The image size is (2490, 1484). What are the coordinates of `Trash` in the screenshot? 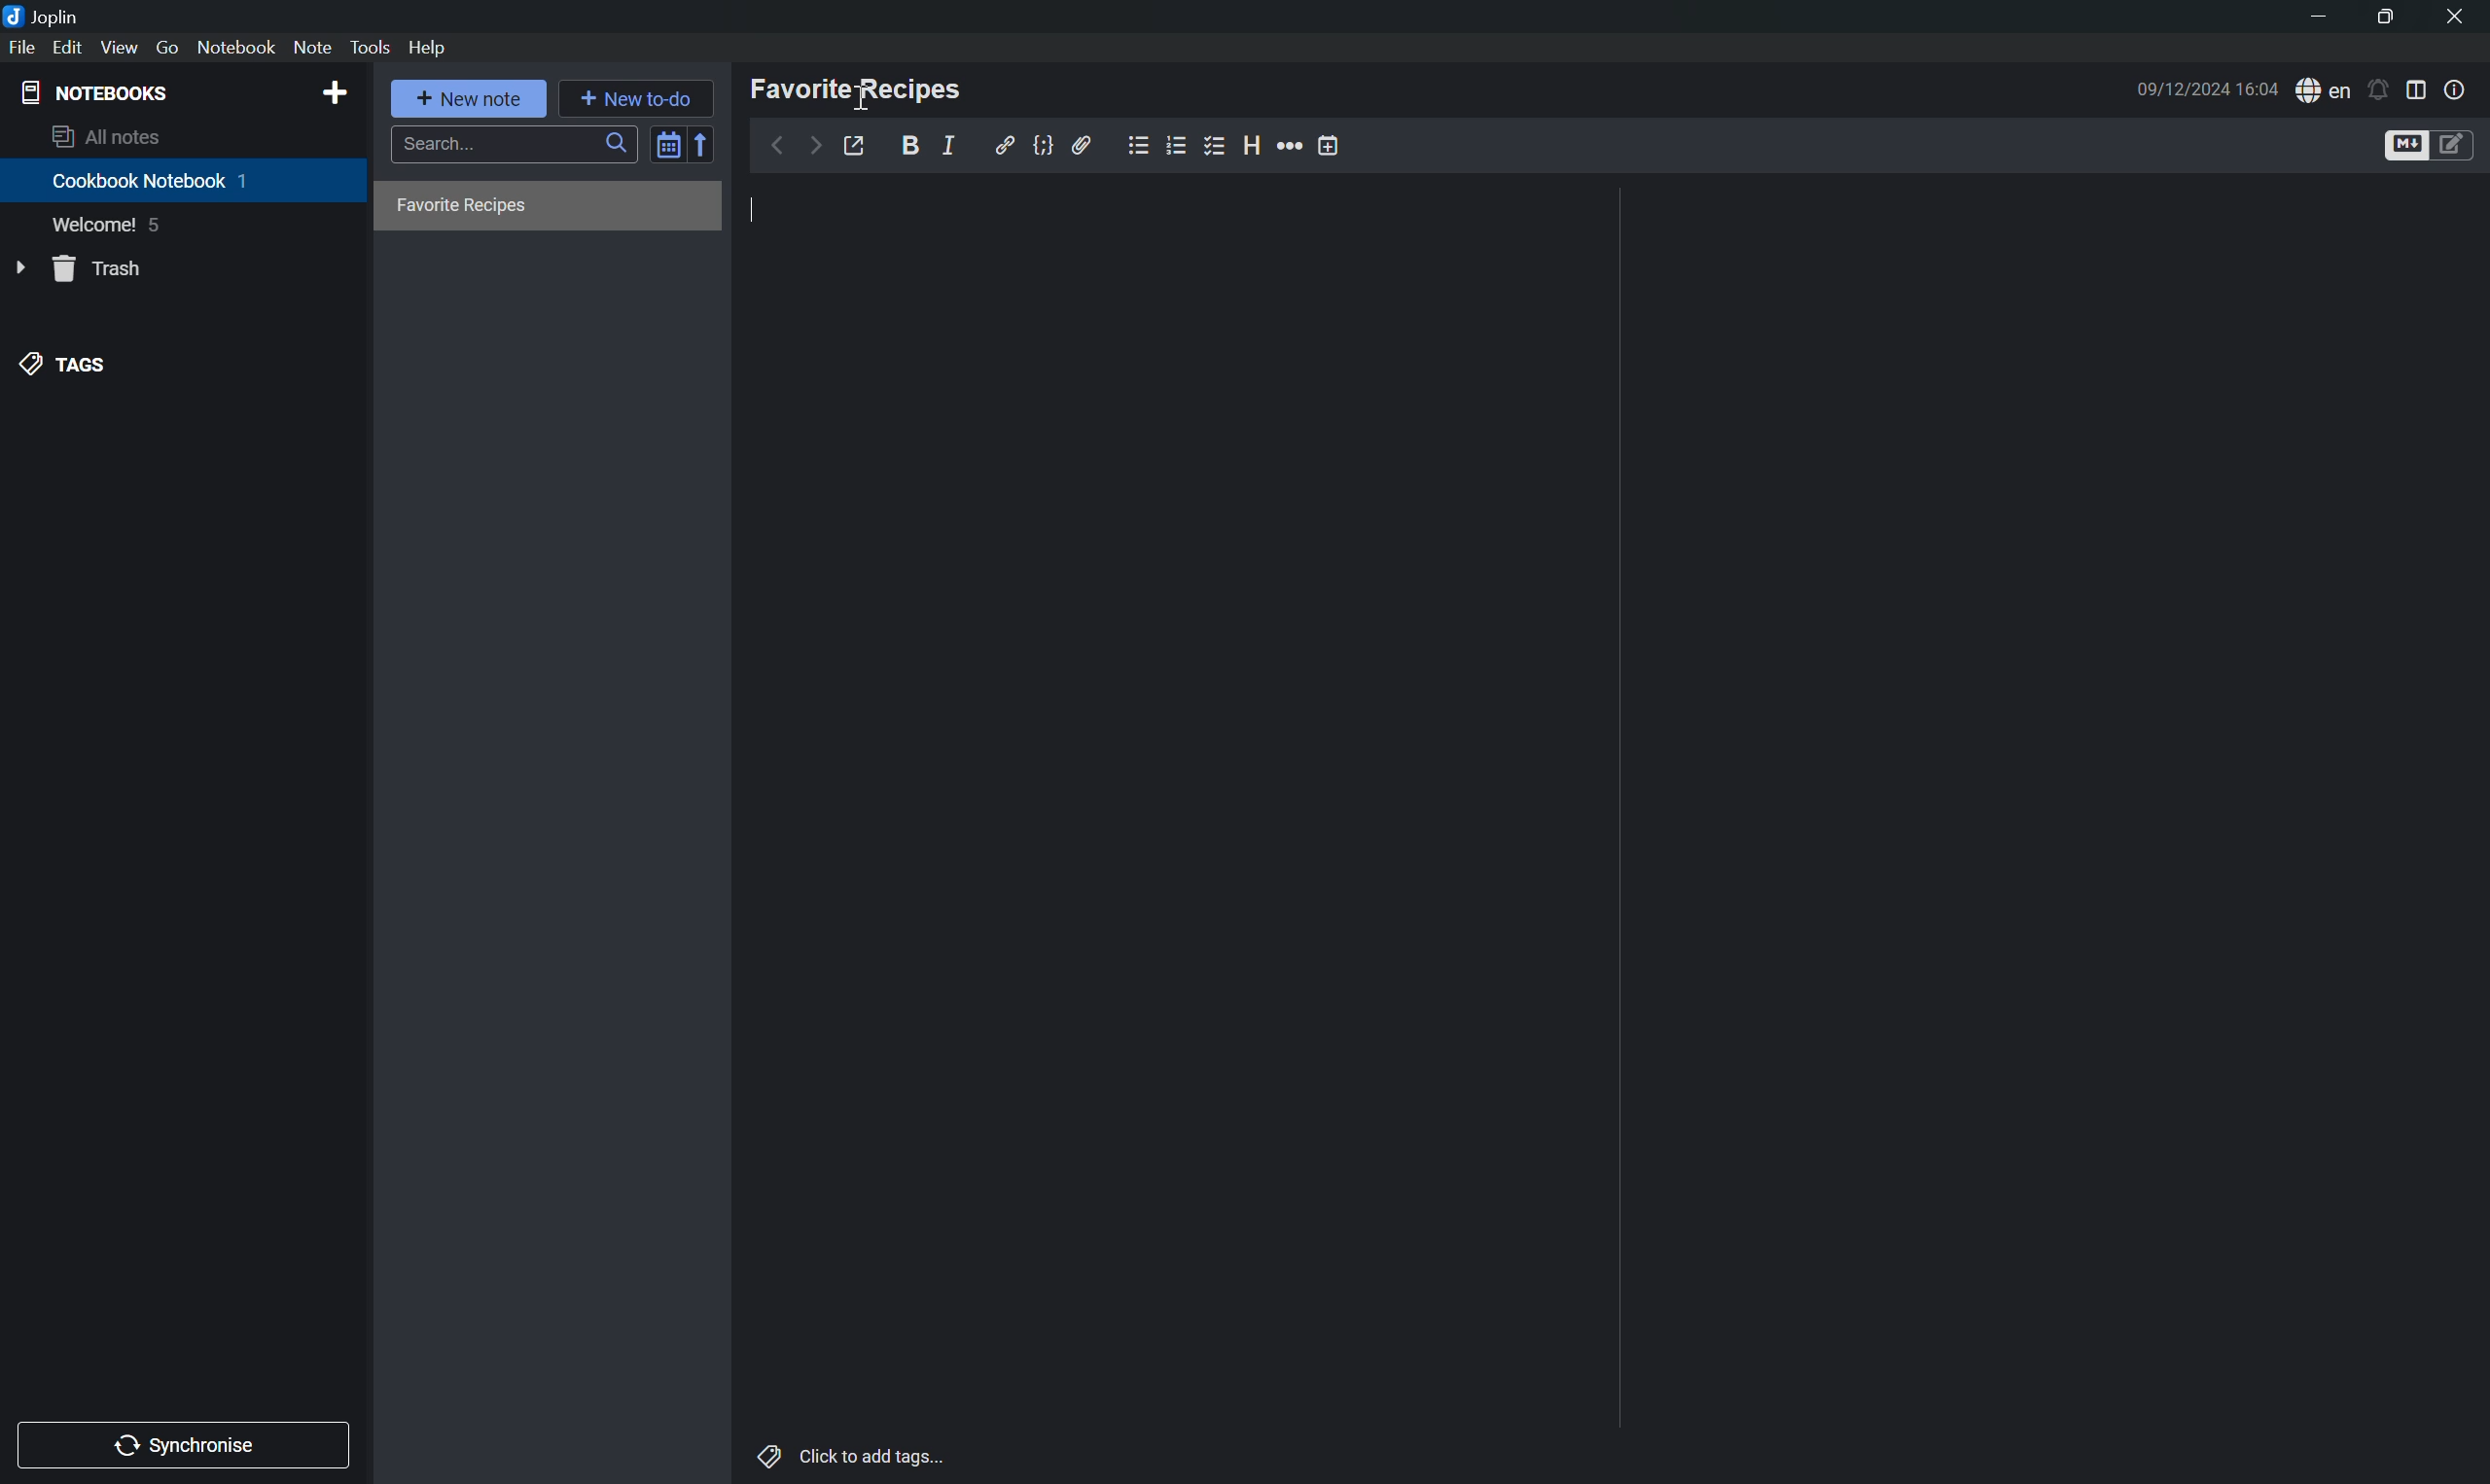 It's located at (103, 266).